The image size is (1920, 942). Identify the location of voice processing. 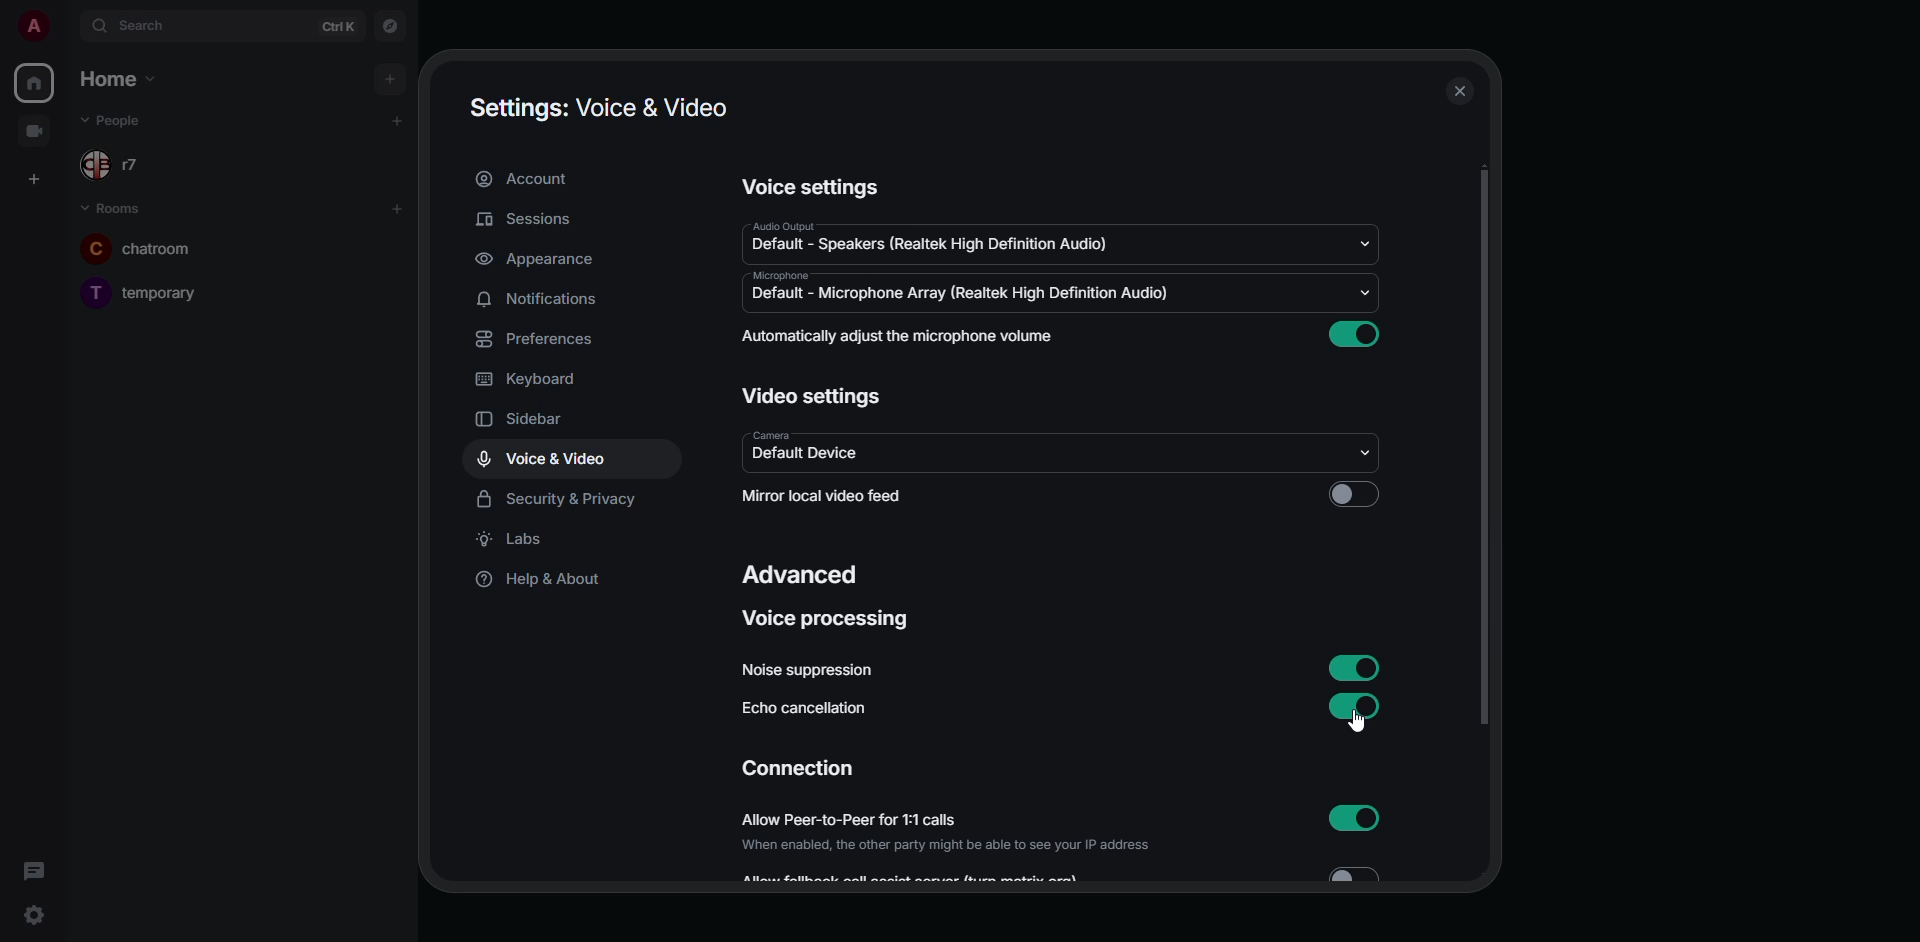
(826, 620).